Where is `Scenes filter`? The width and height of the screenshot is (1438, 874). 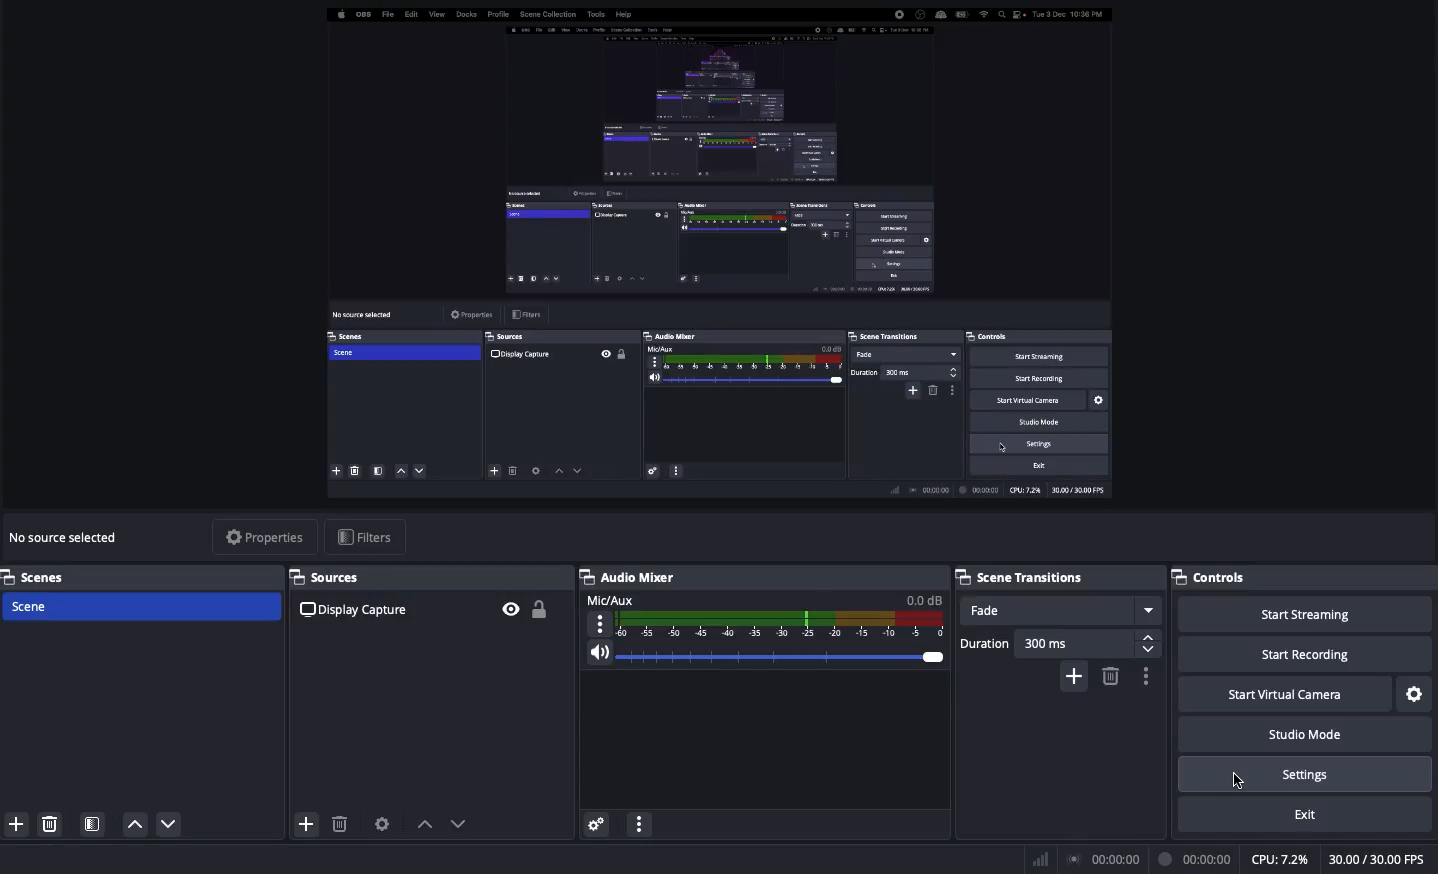 Scenes filter is located at coordinates (93, 824).